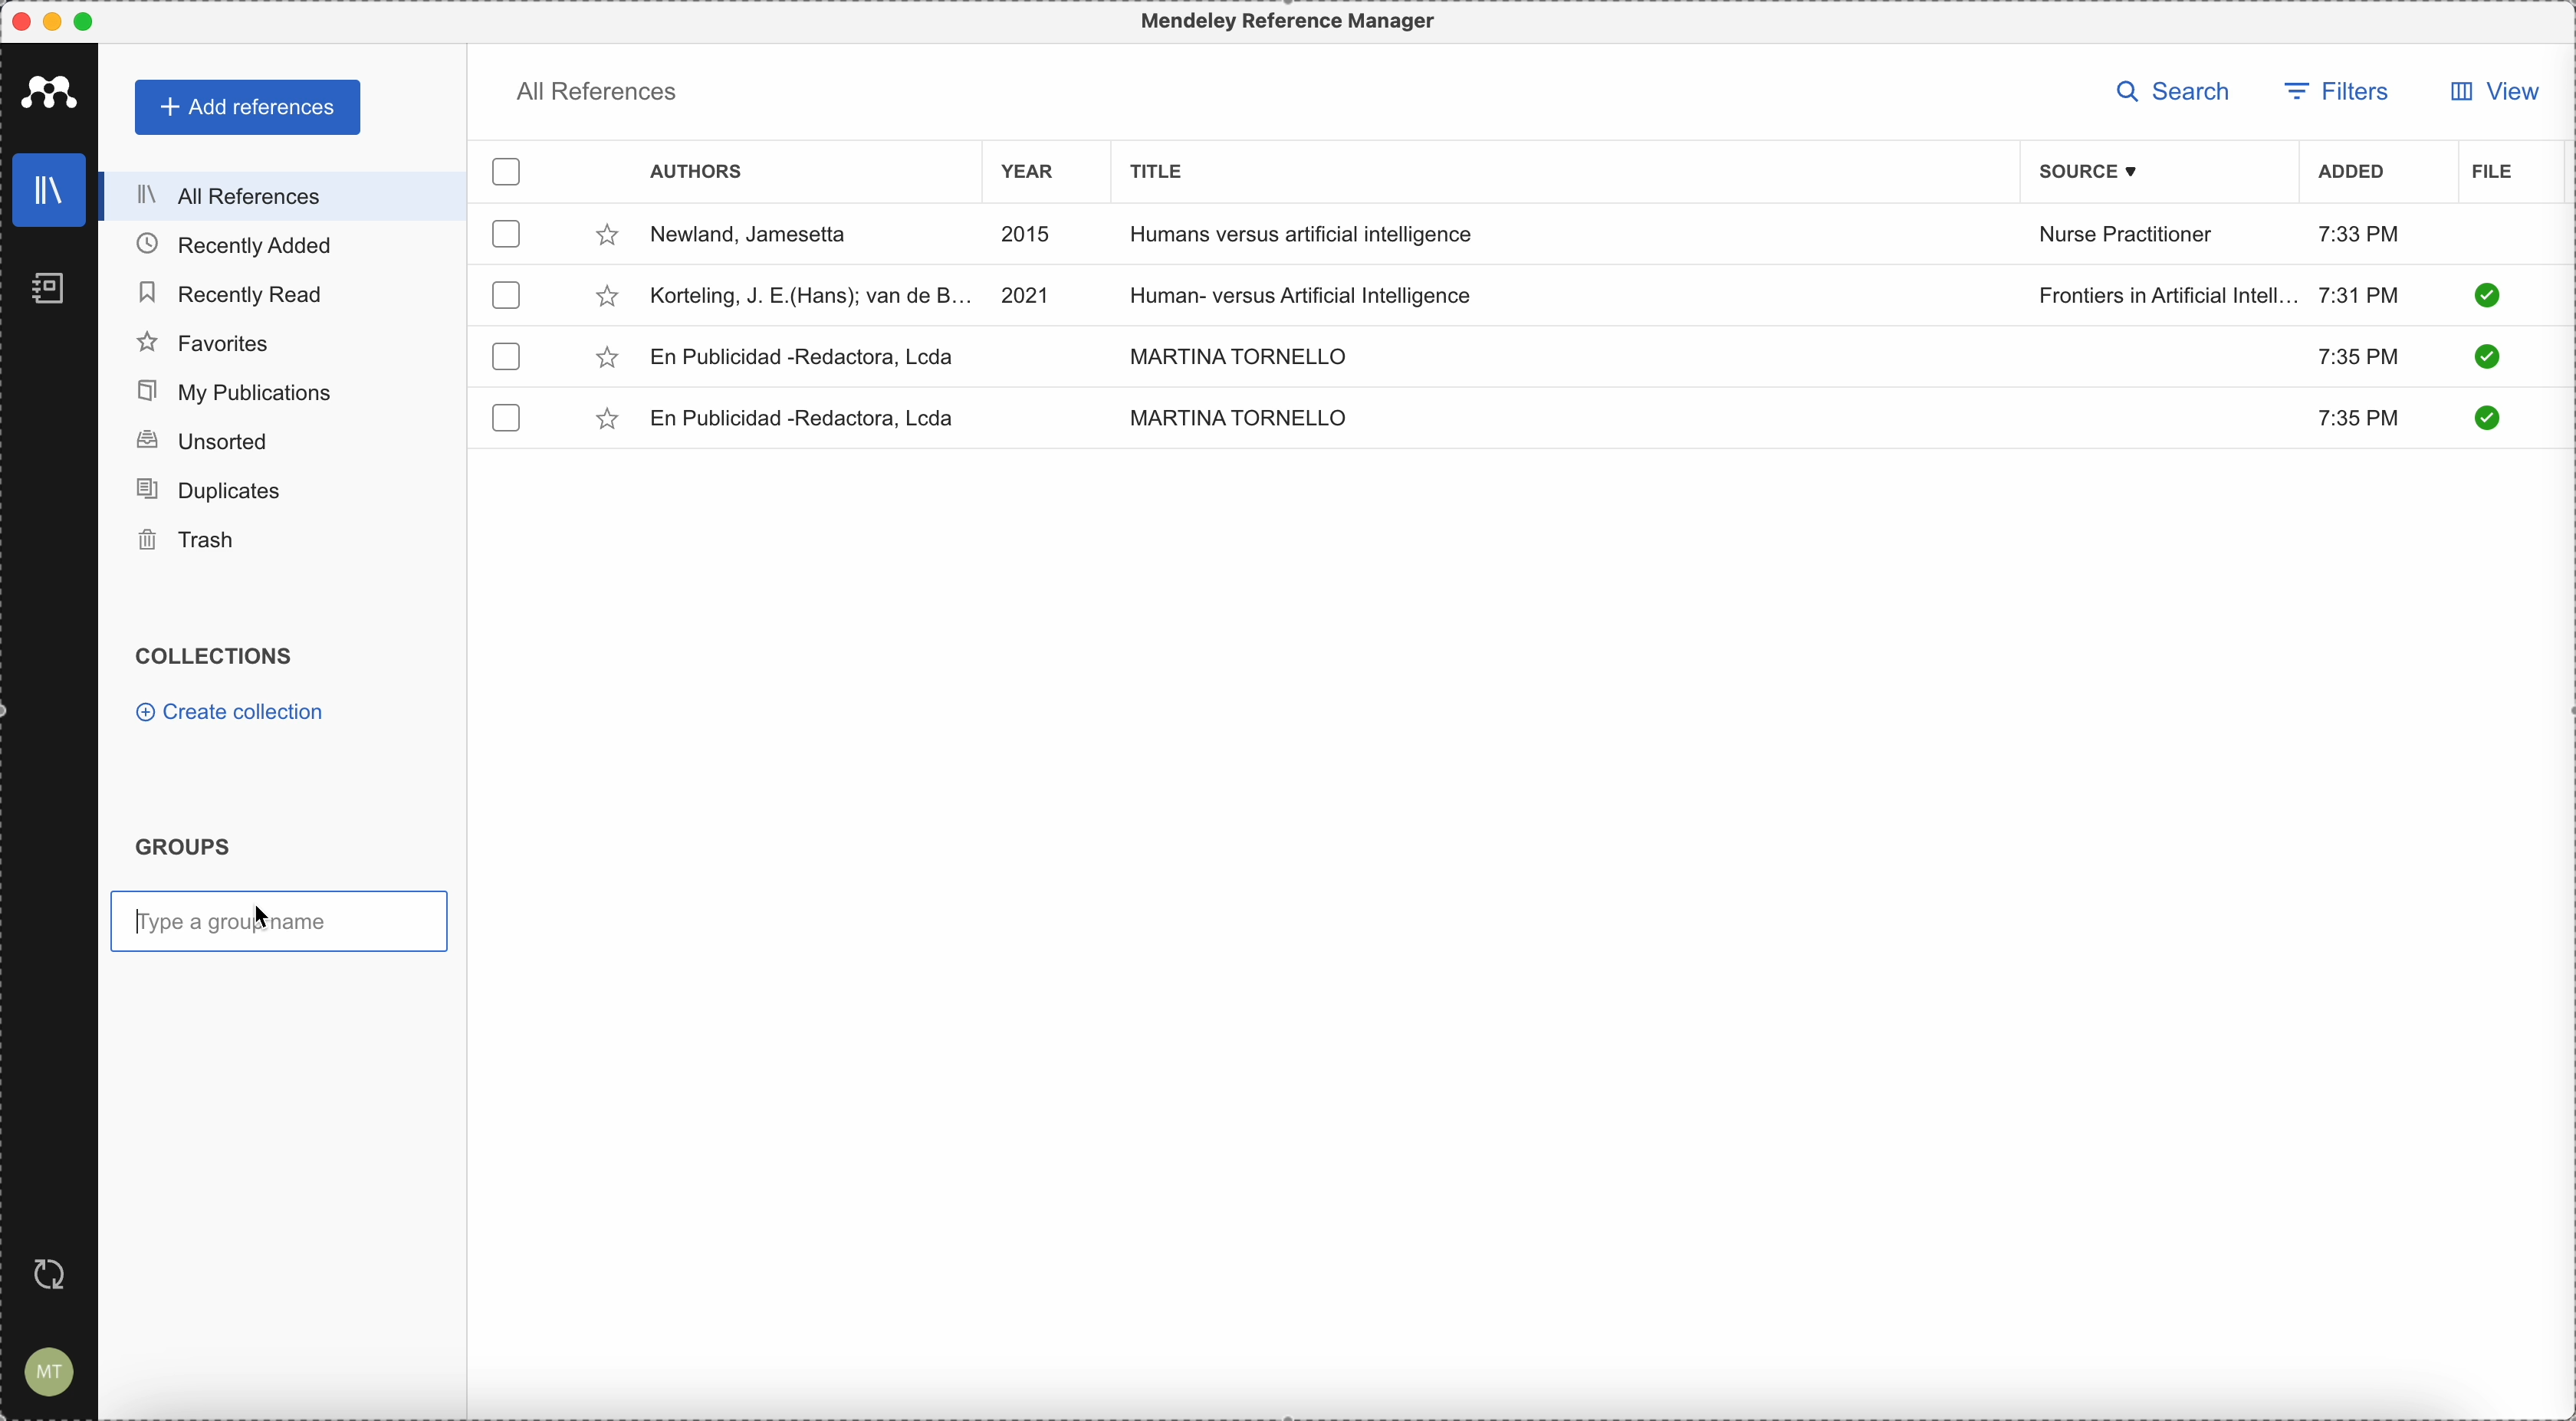 This screenshot has width=2576, height=1421. Describe the element at coordinates (201, 440) in the screenshot. I see `unsorted` at that location.